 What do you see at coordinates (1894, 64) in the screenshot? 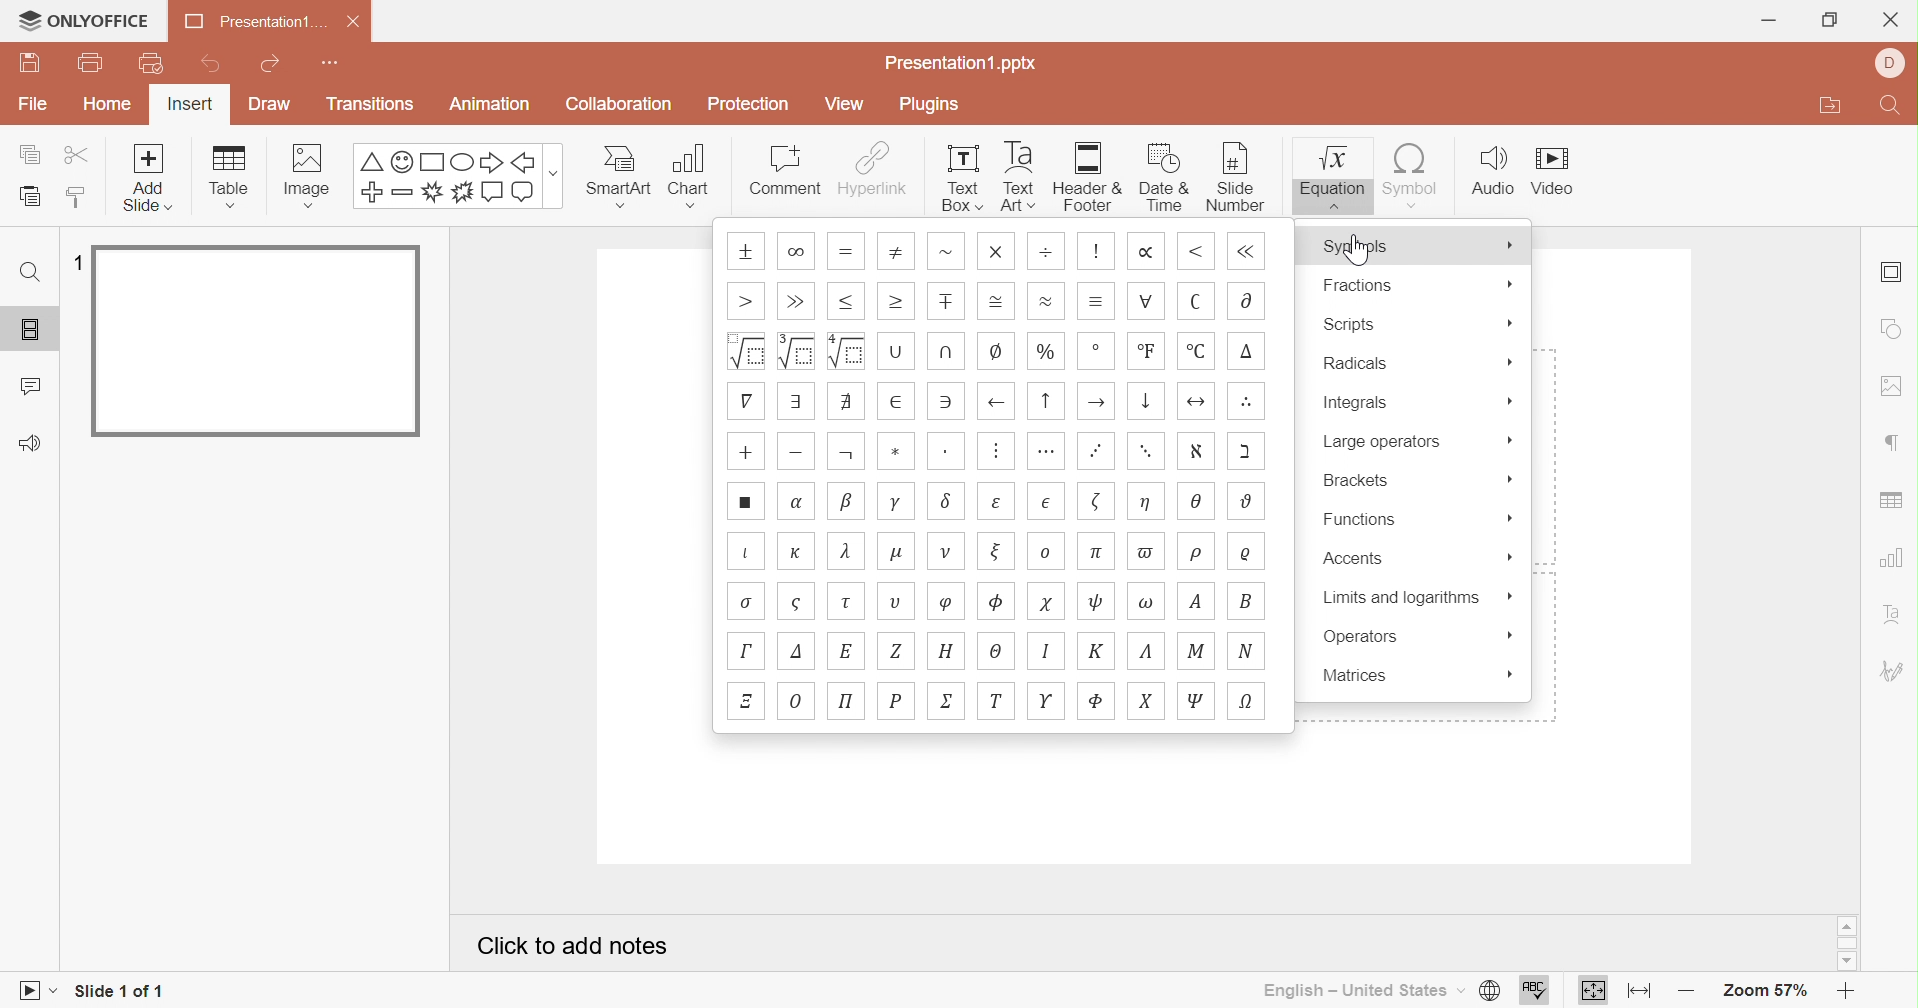
I see `Profile` at bounding box center [1894, 64].